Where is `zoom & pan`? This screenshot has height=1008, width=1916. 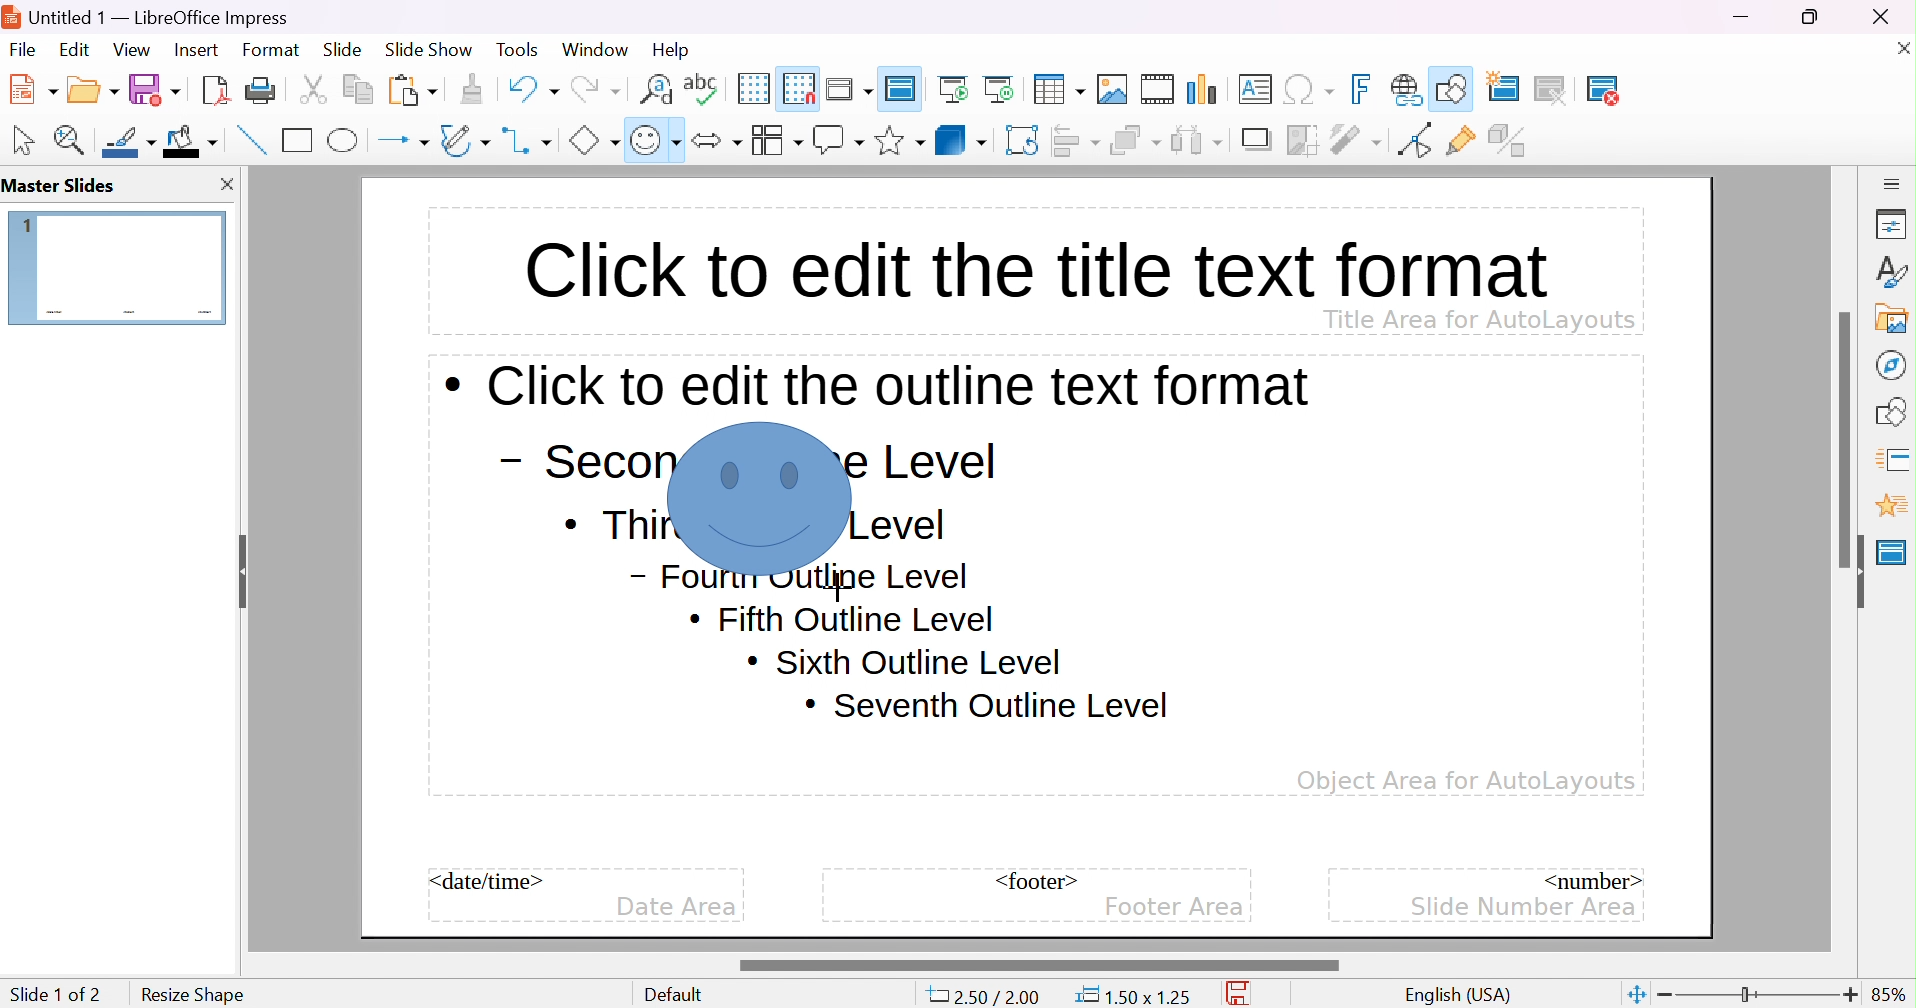
zoom & pan is located at coordinates (73, 139).